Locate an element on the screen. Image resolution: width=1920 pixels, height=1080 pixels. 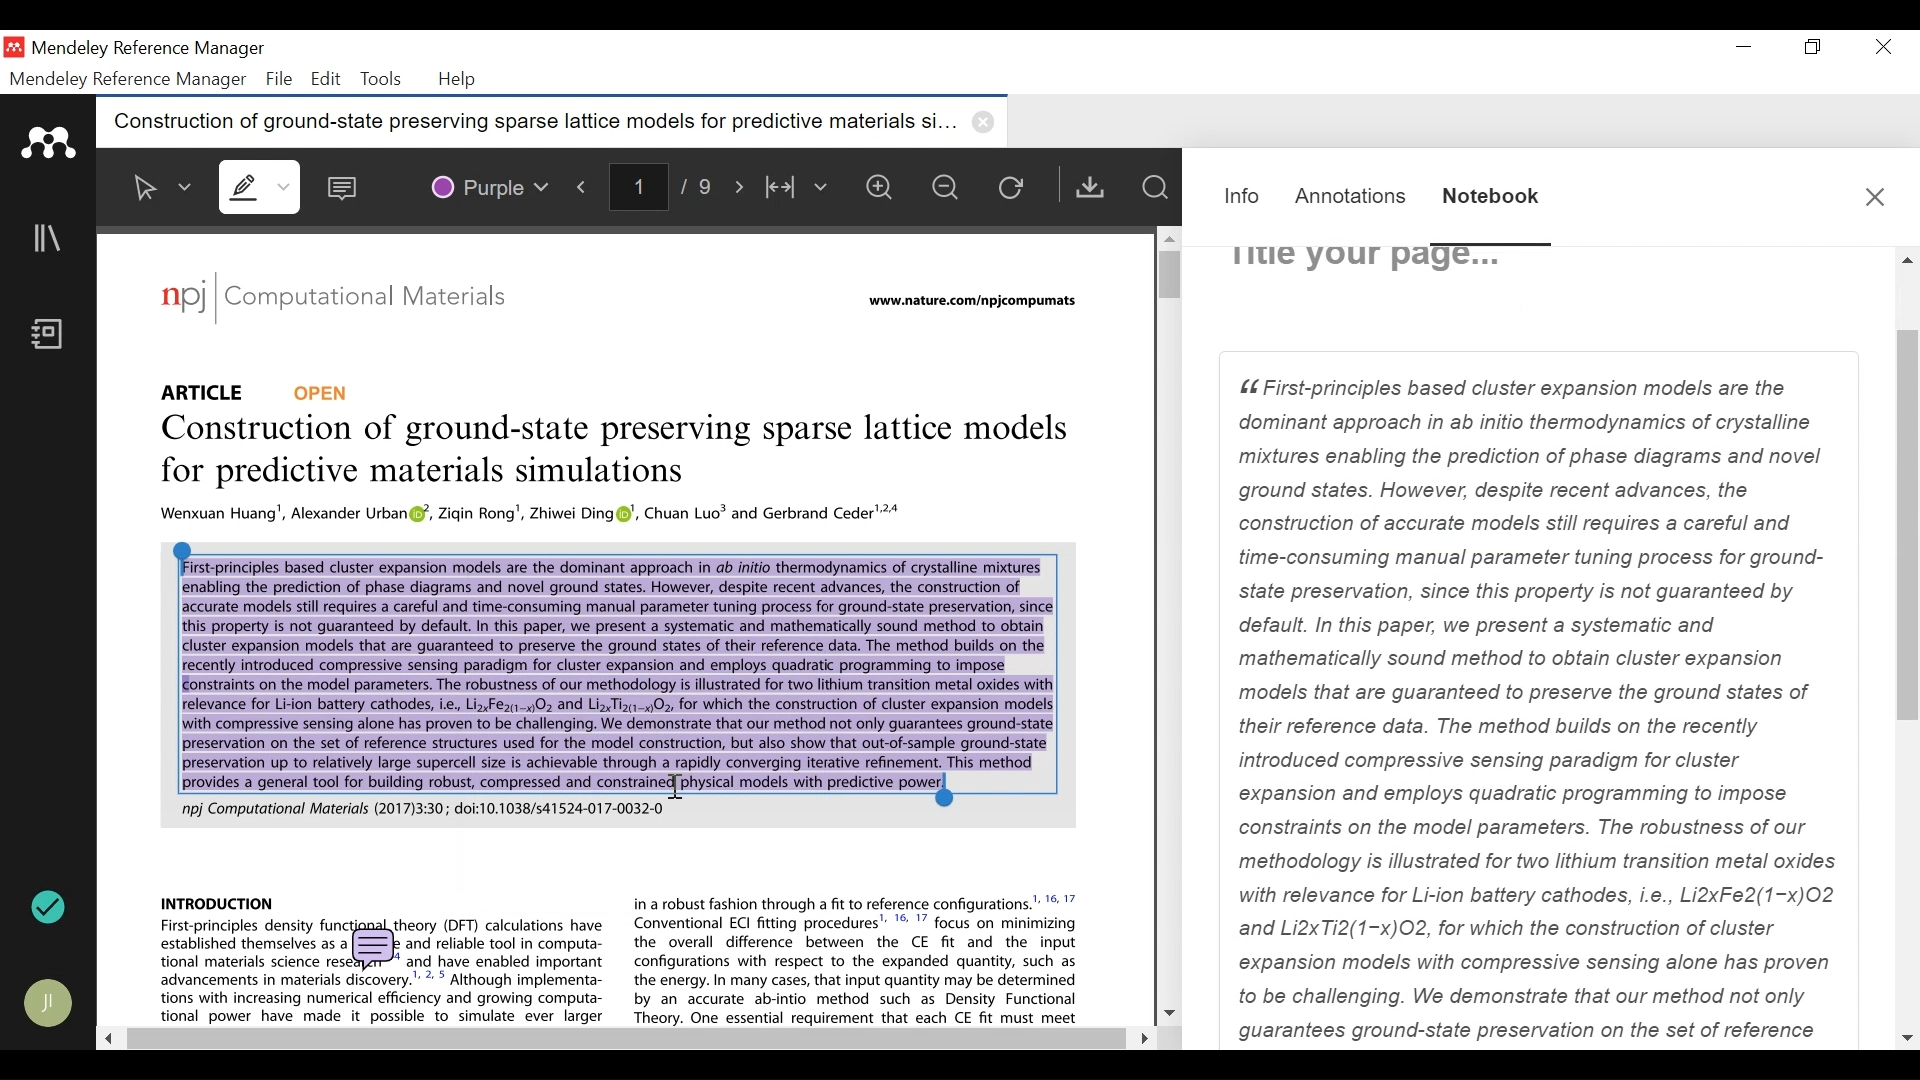
Information  is located at coordinates (1244, 197).